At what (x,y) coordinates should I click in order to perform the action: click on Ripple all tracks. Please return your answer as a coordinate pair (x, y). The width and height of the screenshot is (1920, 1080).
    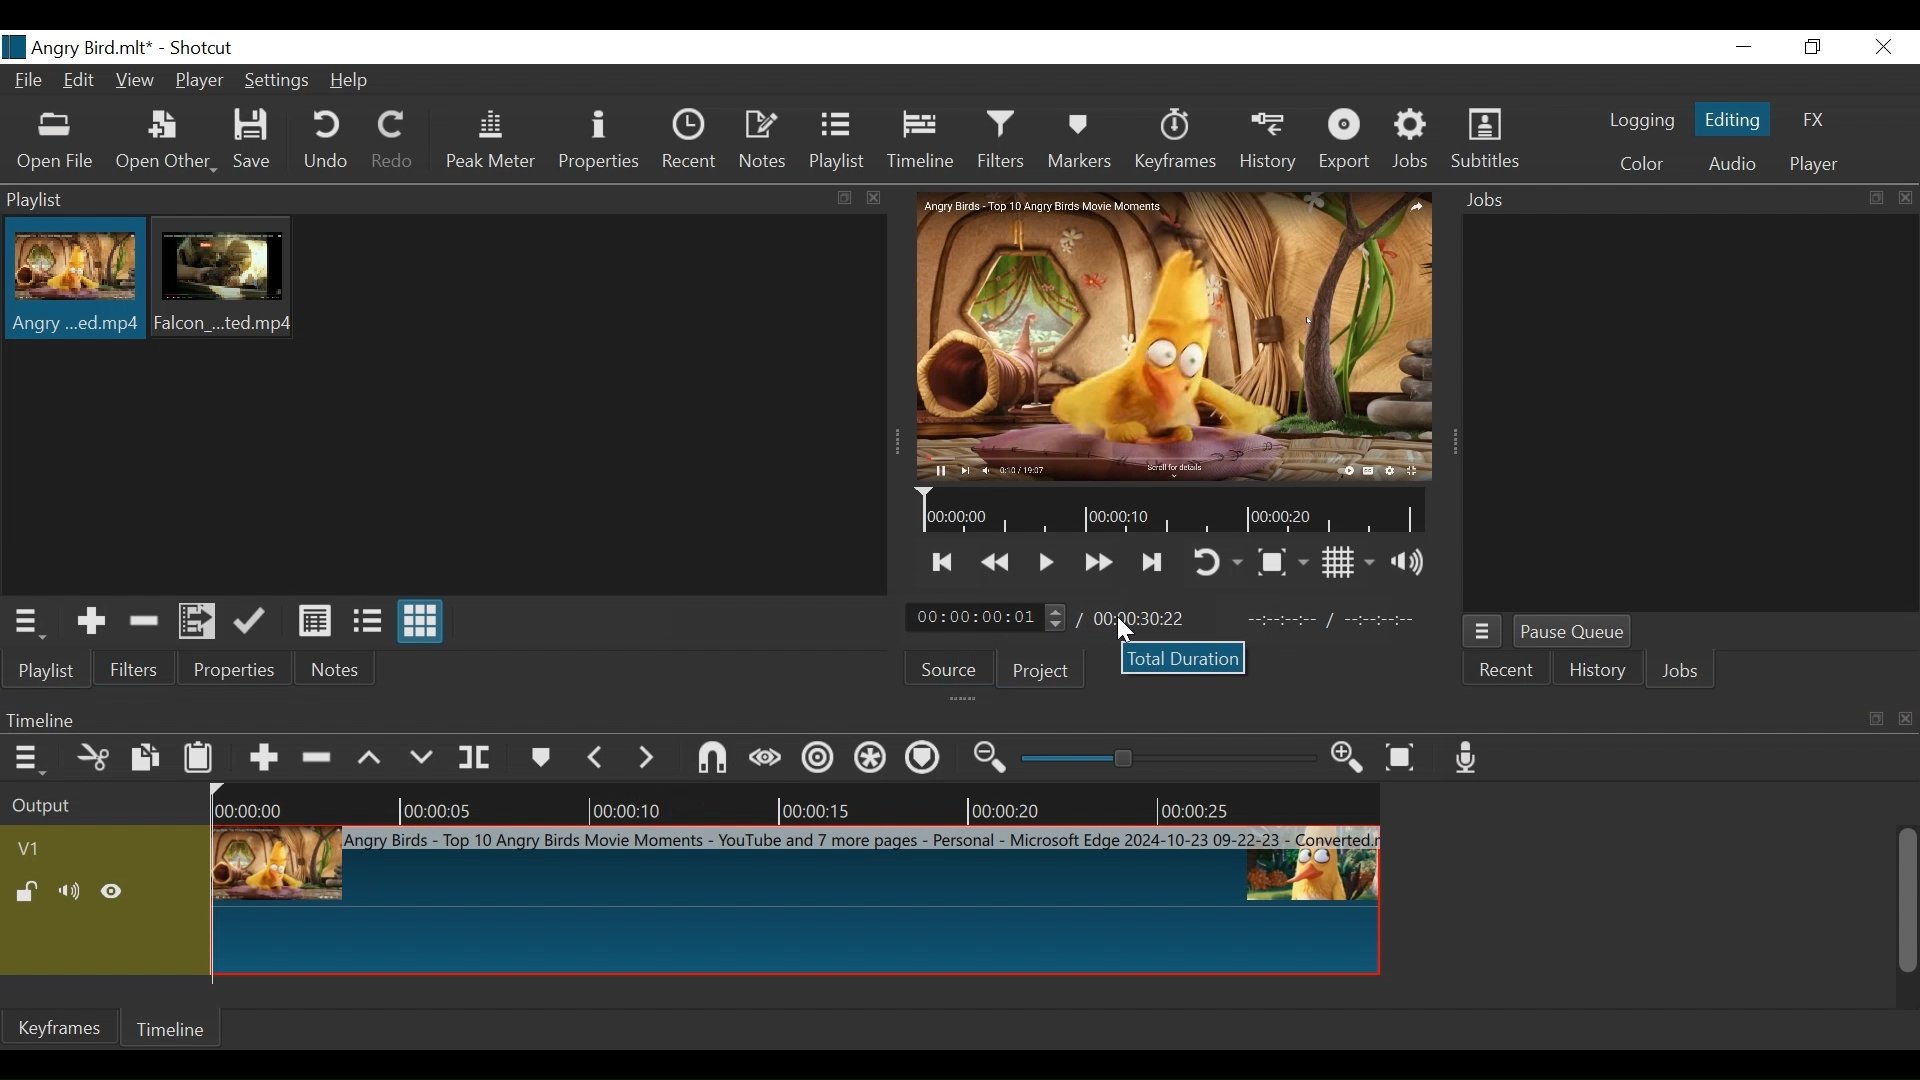
    Looking at the image, I should click on (868, 758).